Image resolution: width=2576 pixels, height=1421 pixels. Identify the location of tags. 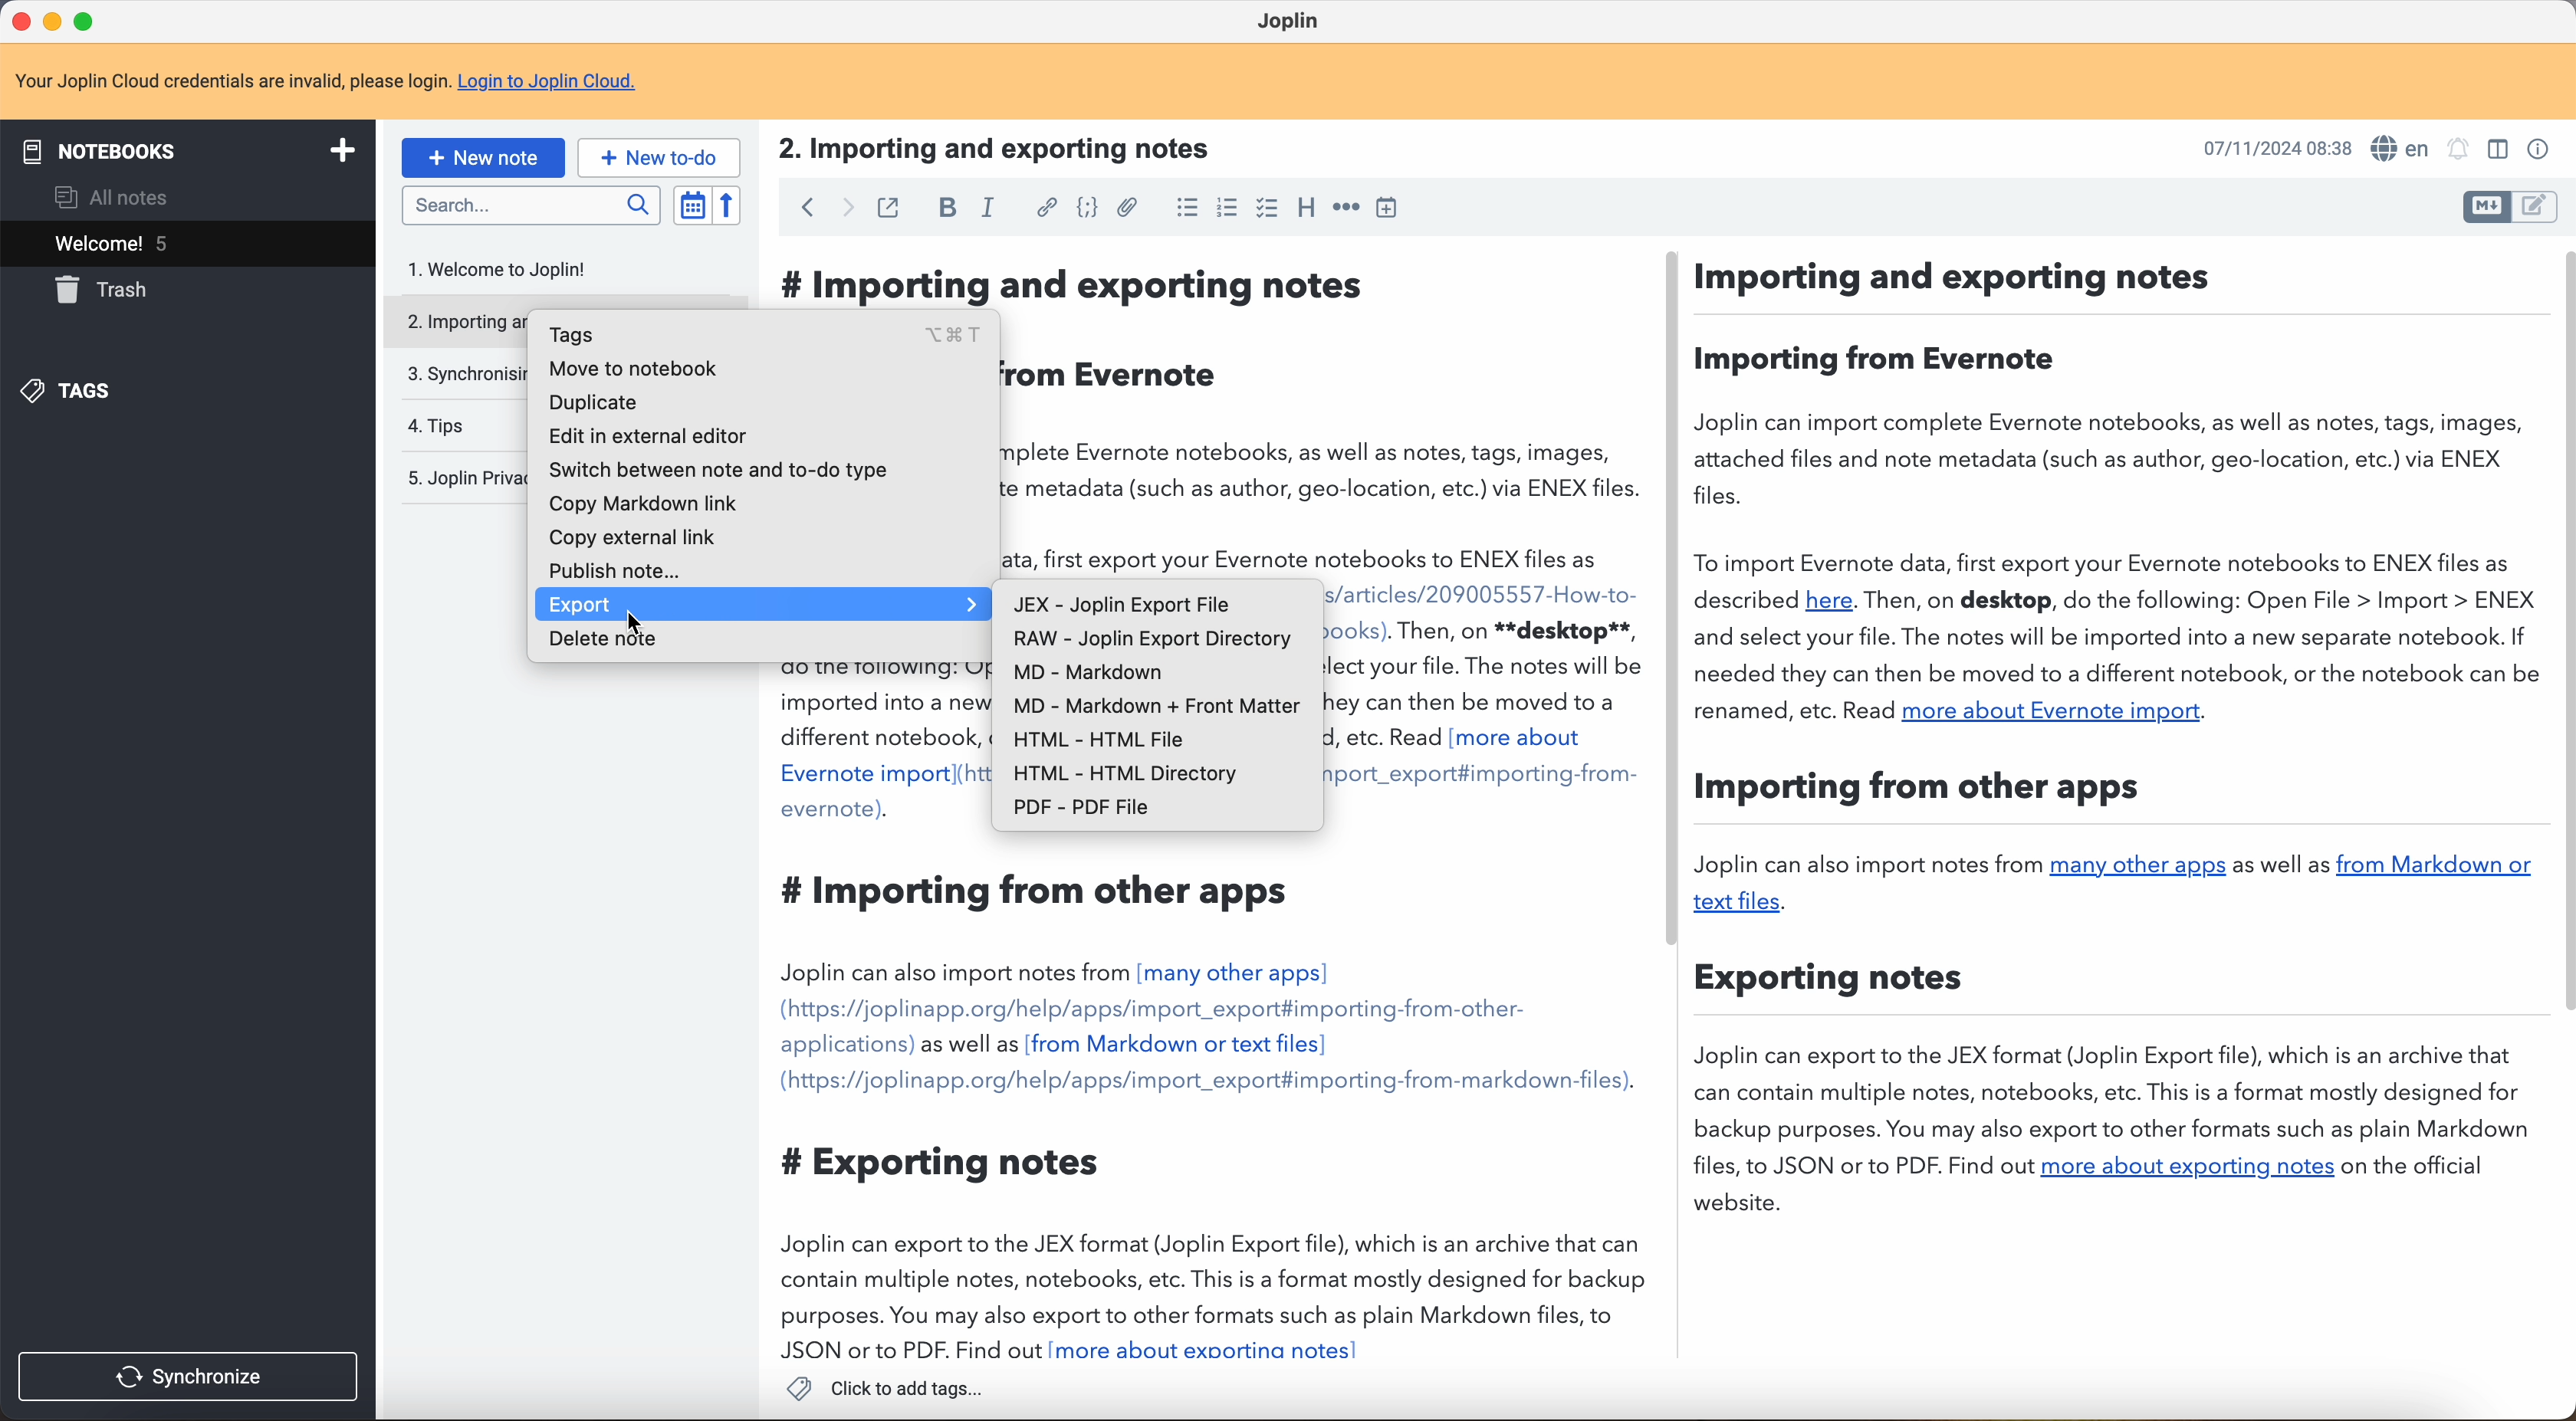
(74, 392).